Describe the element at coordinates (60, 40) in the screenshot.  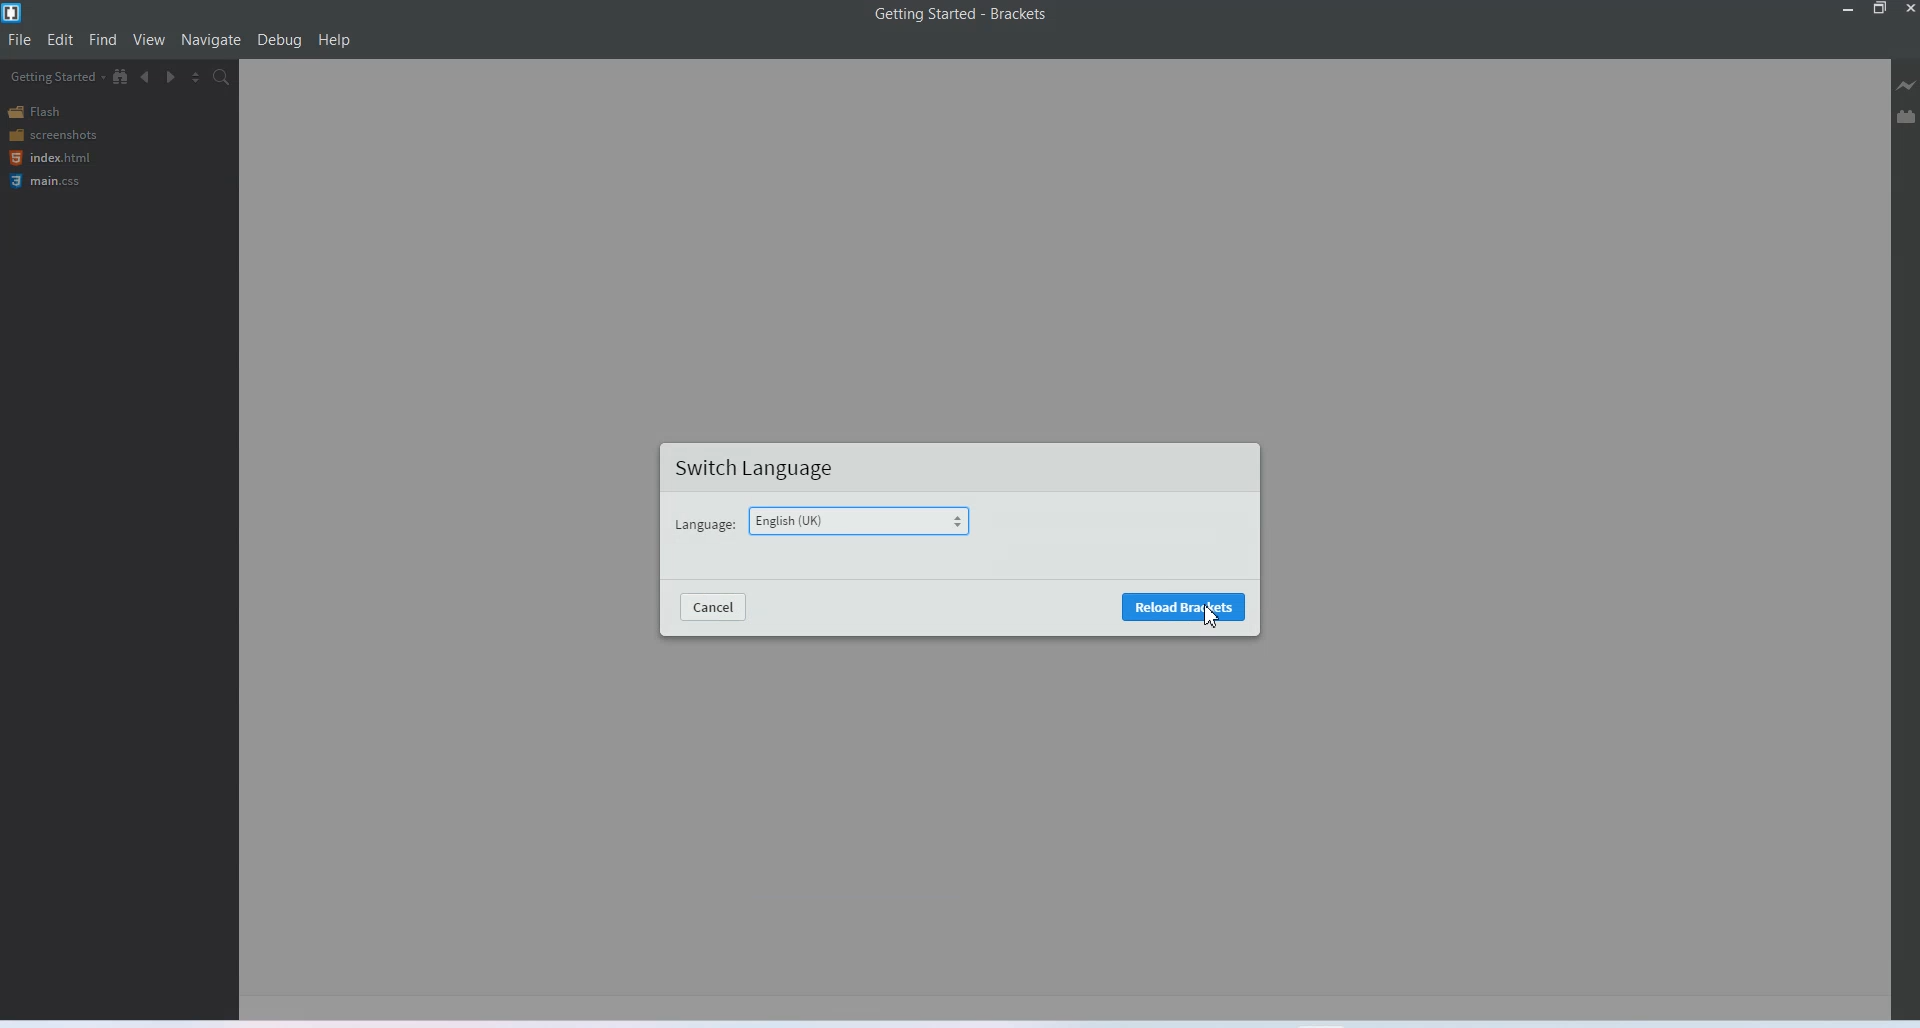
I see `Edit` at that location.